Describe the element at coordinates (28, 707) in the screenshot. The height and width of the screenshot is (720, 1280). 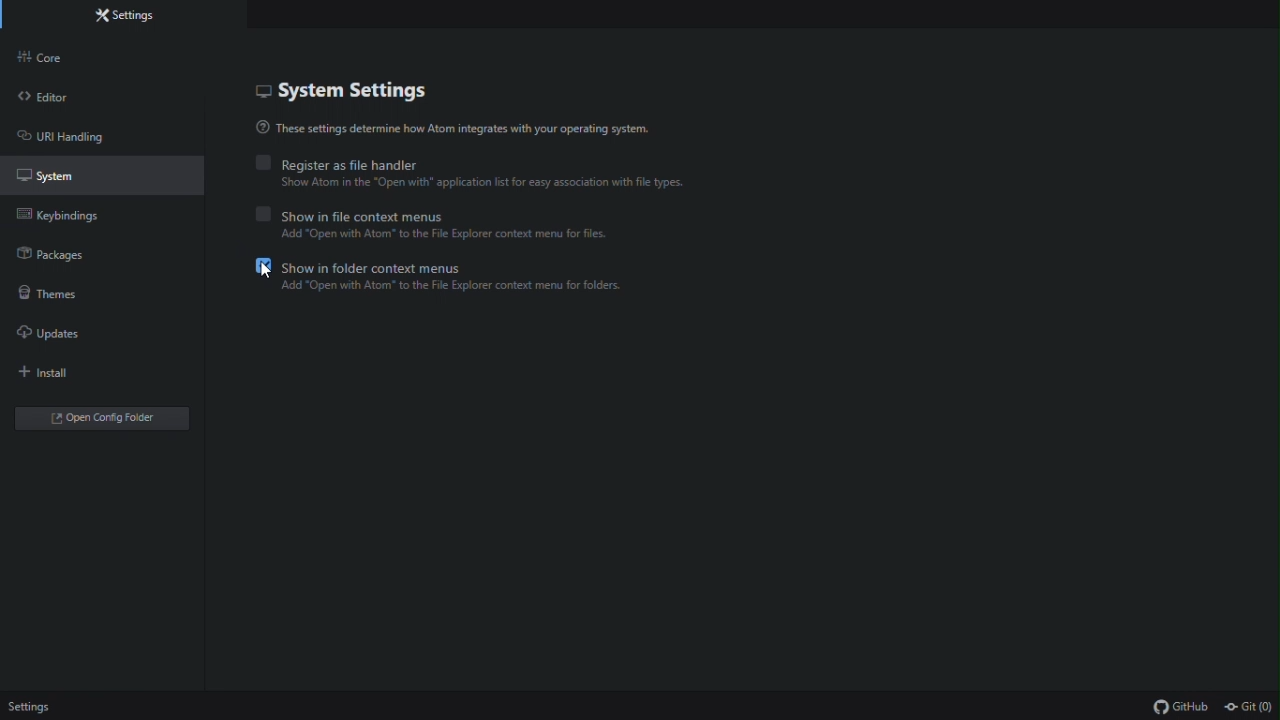
I see `settings` at that location.